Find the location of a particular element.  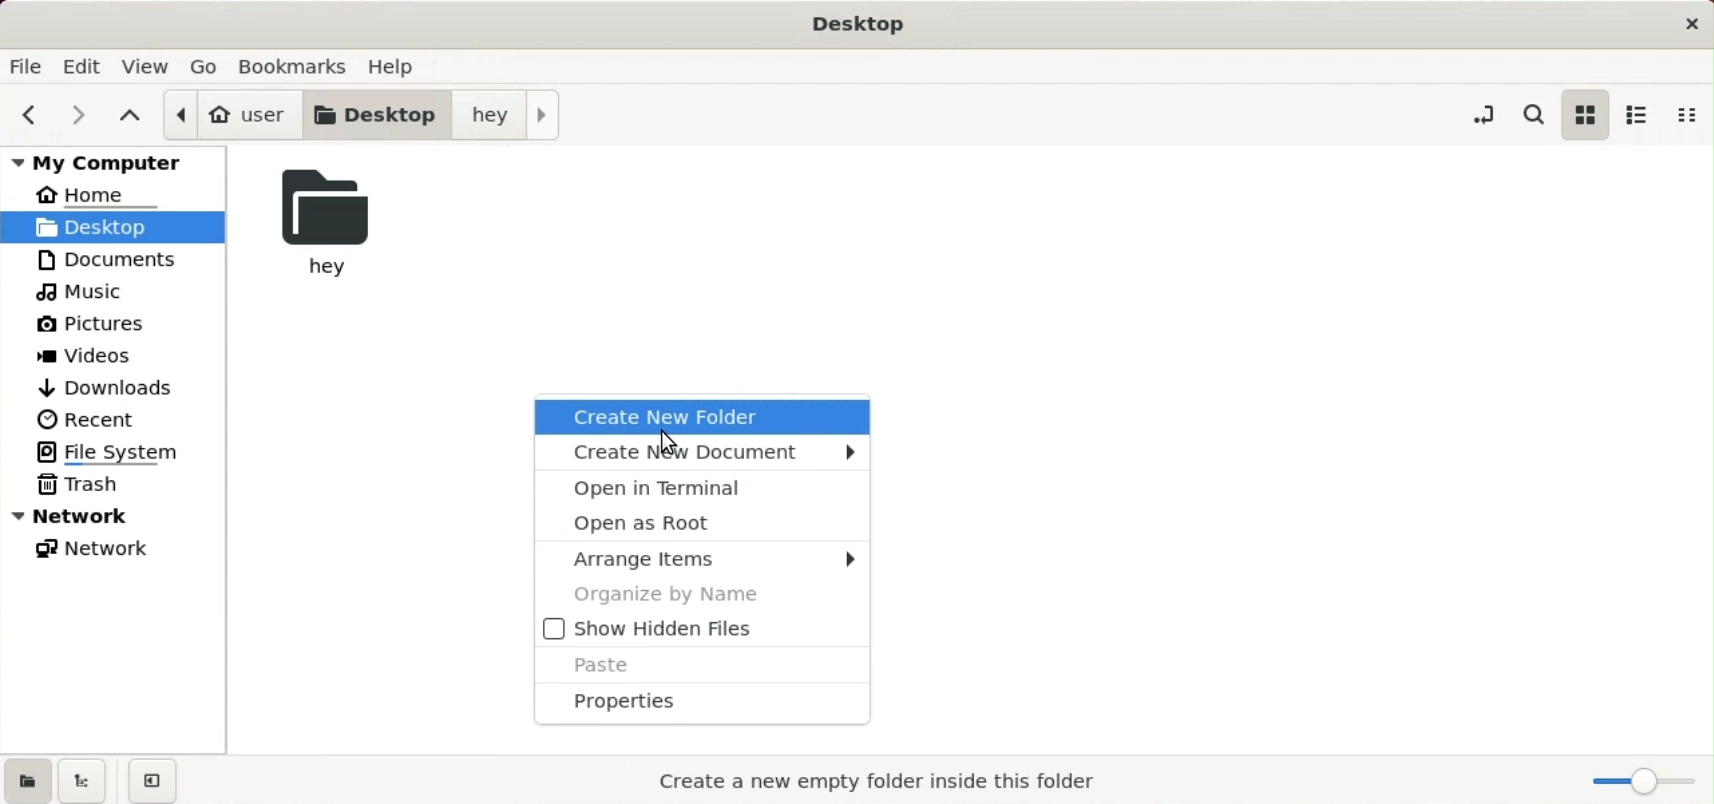

paste is located at coordinates (706, 666).